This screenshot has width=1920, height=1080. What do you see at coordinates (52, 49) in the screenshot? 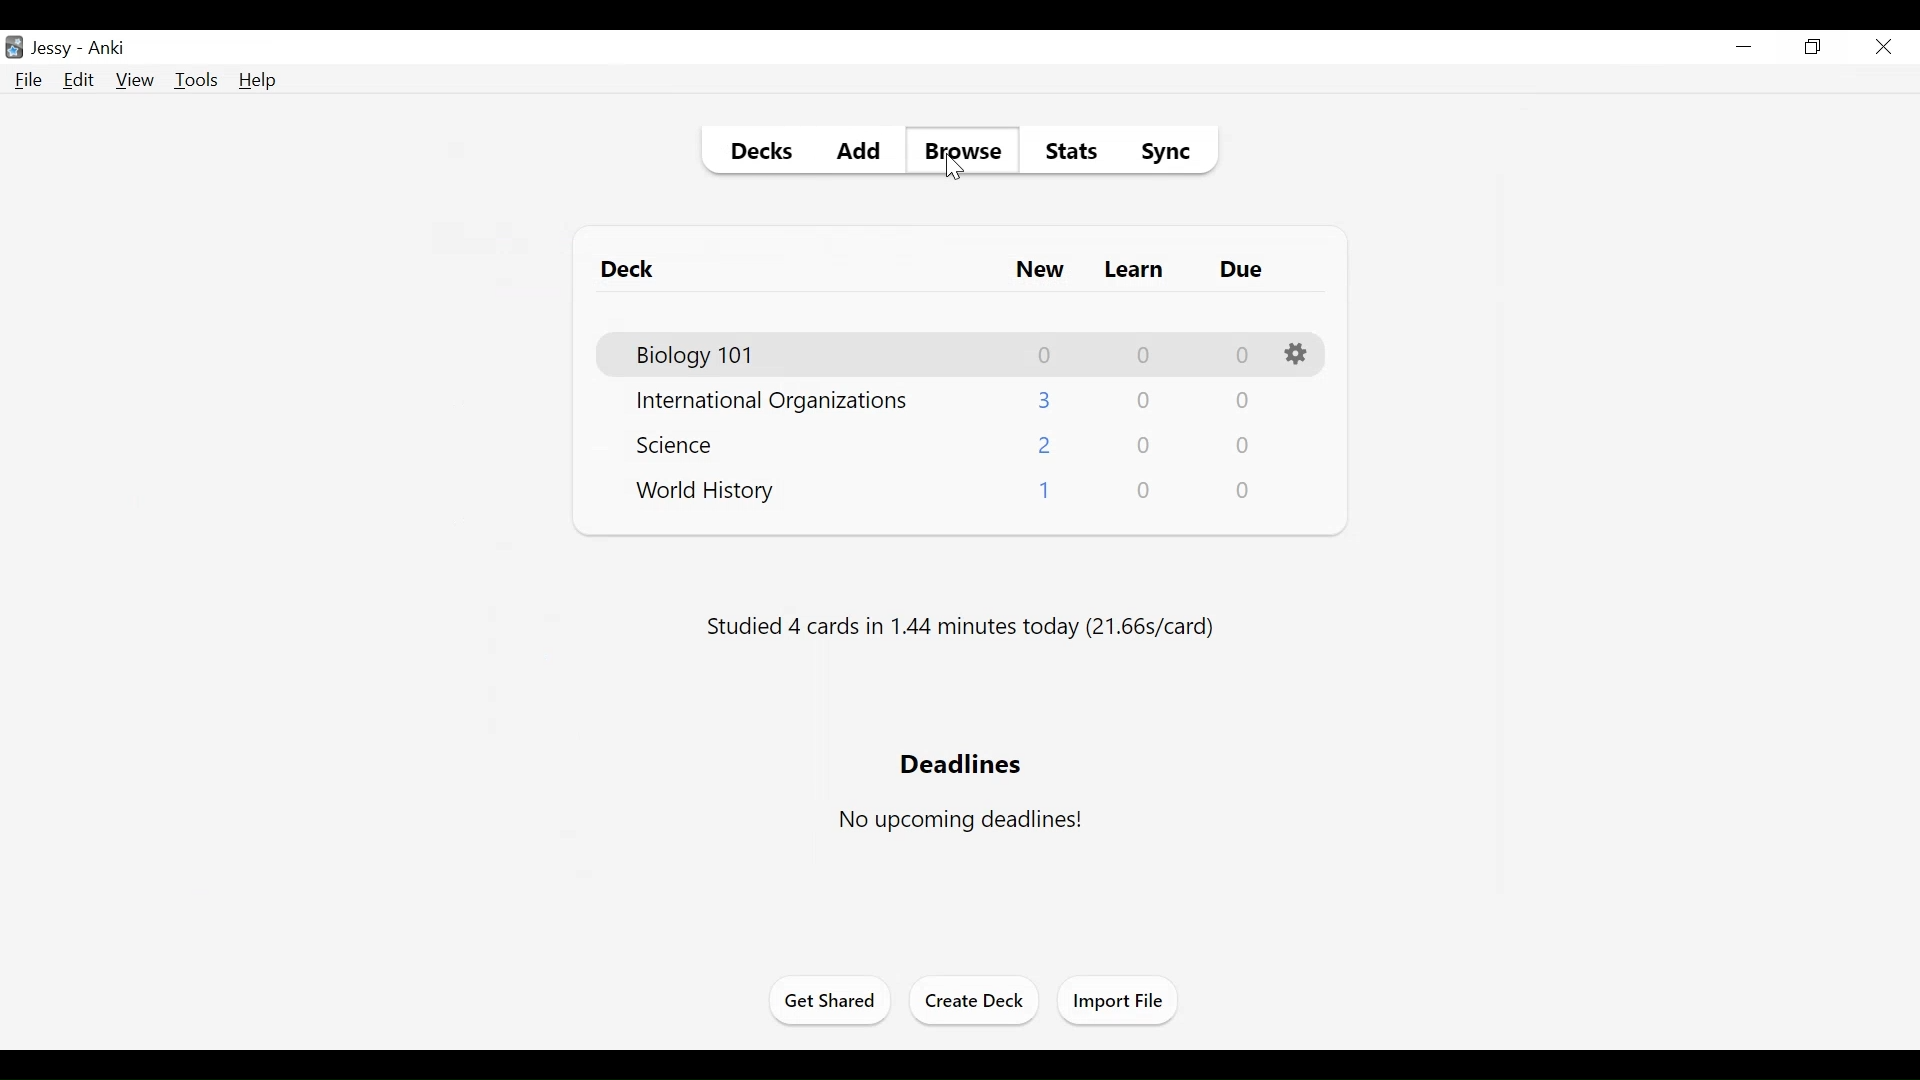
I see `User Name` at bounding box center [52, 49].